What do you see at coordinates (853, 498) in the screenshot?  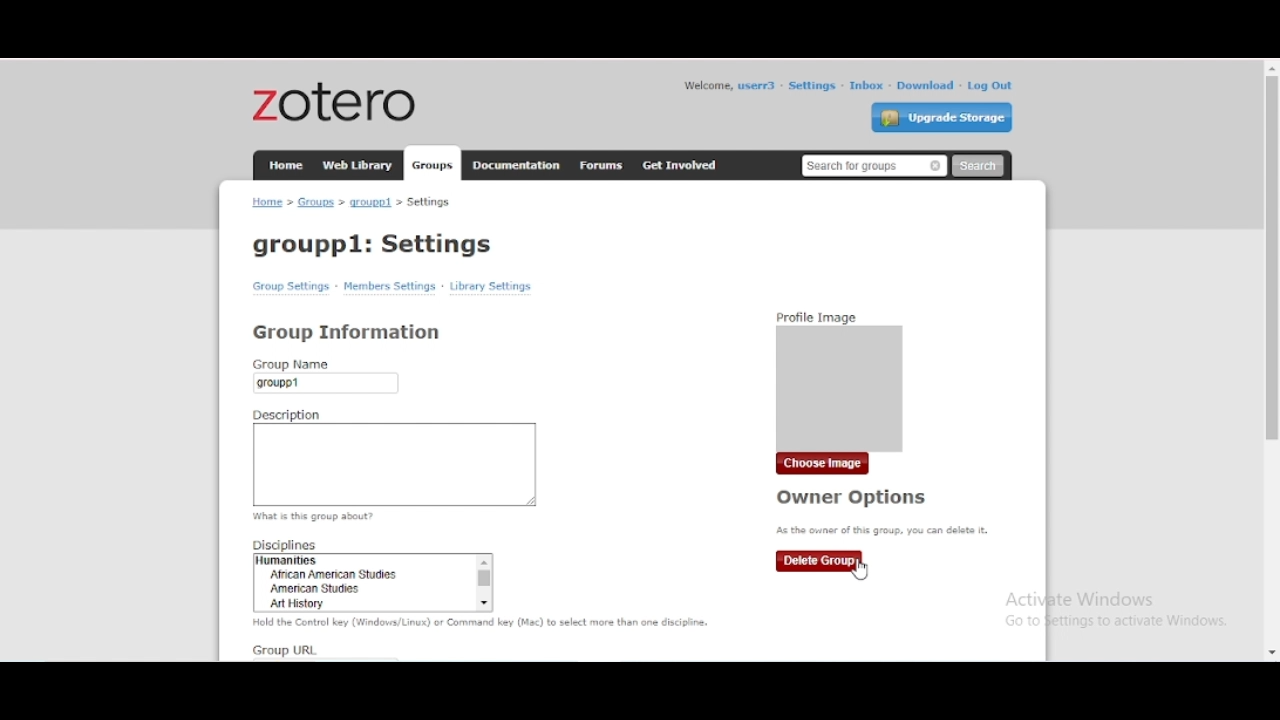 I see `owner options` at bounding box center [853, 498].